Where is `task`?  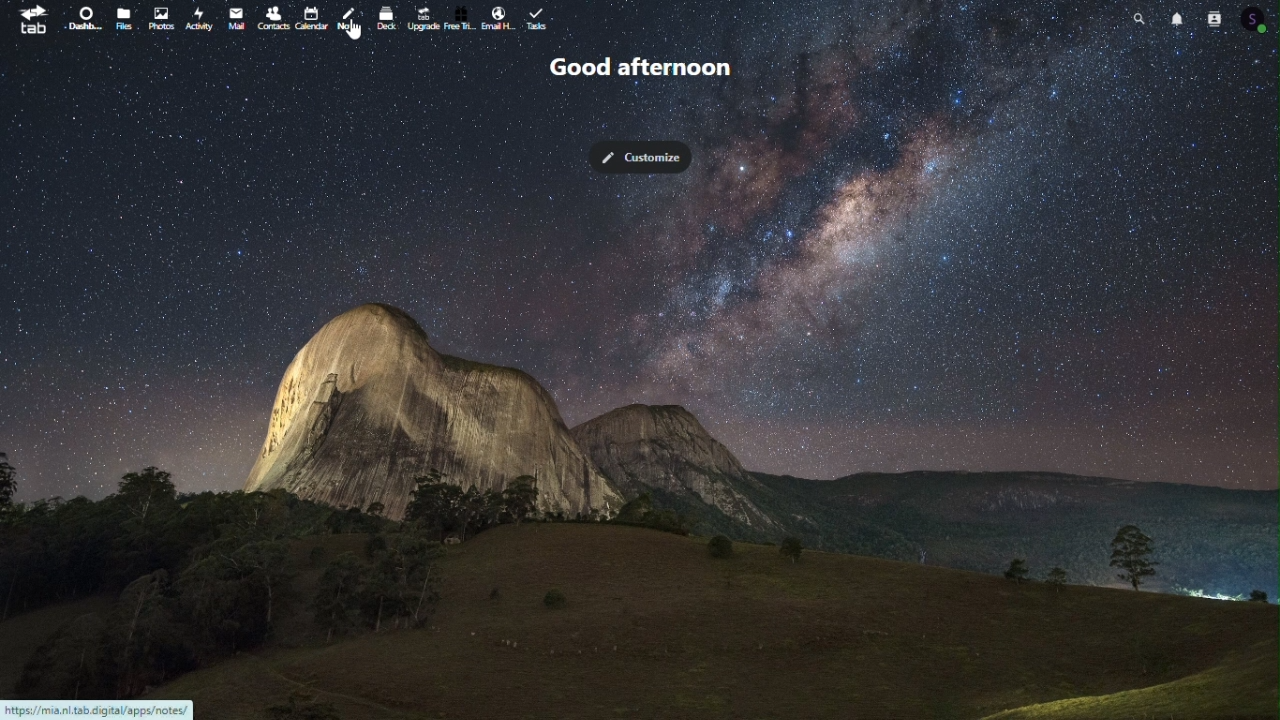 task is located at coordinates (541, 20).